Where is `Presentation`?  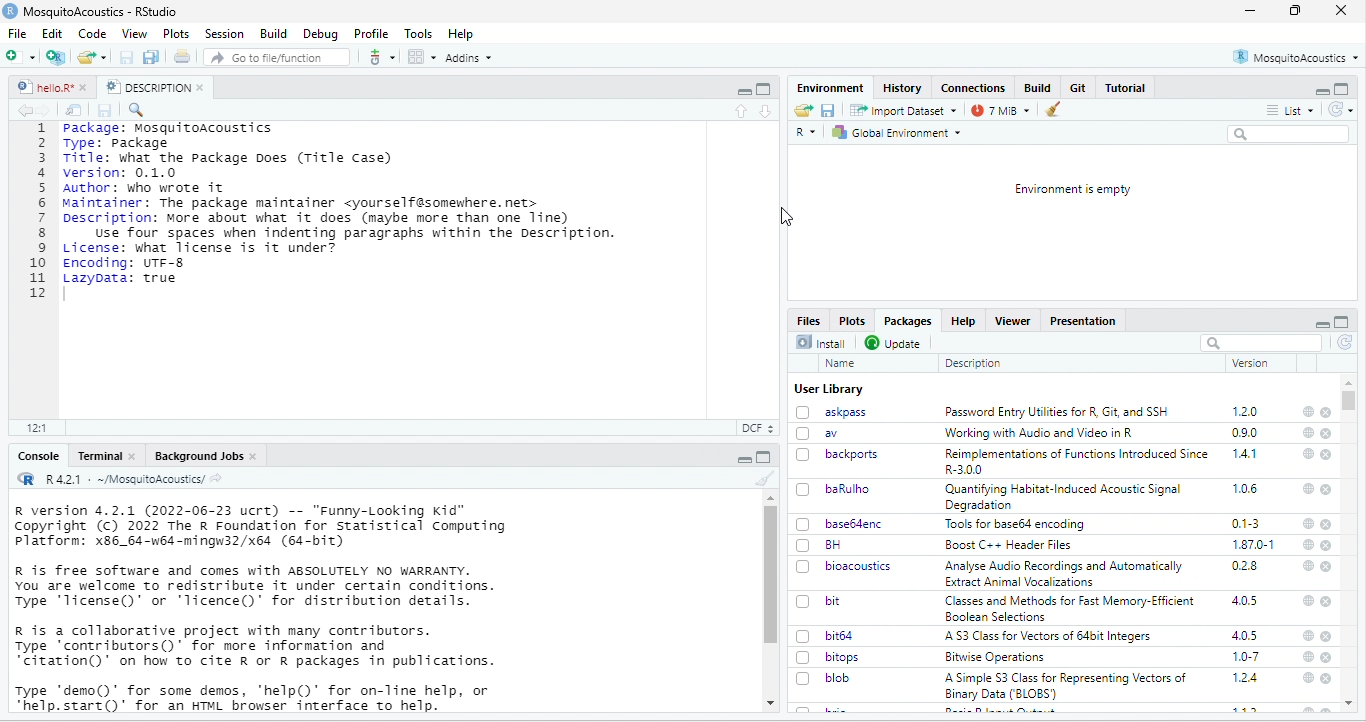
Presentation is located at coordinates (1084, 321).